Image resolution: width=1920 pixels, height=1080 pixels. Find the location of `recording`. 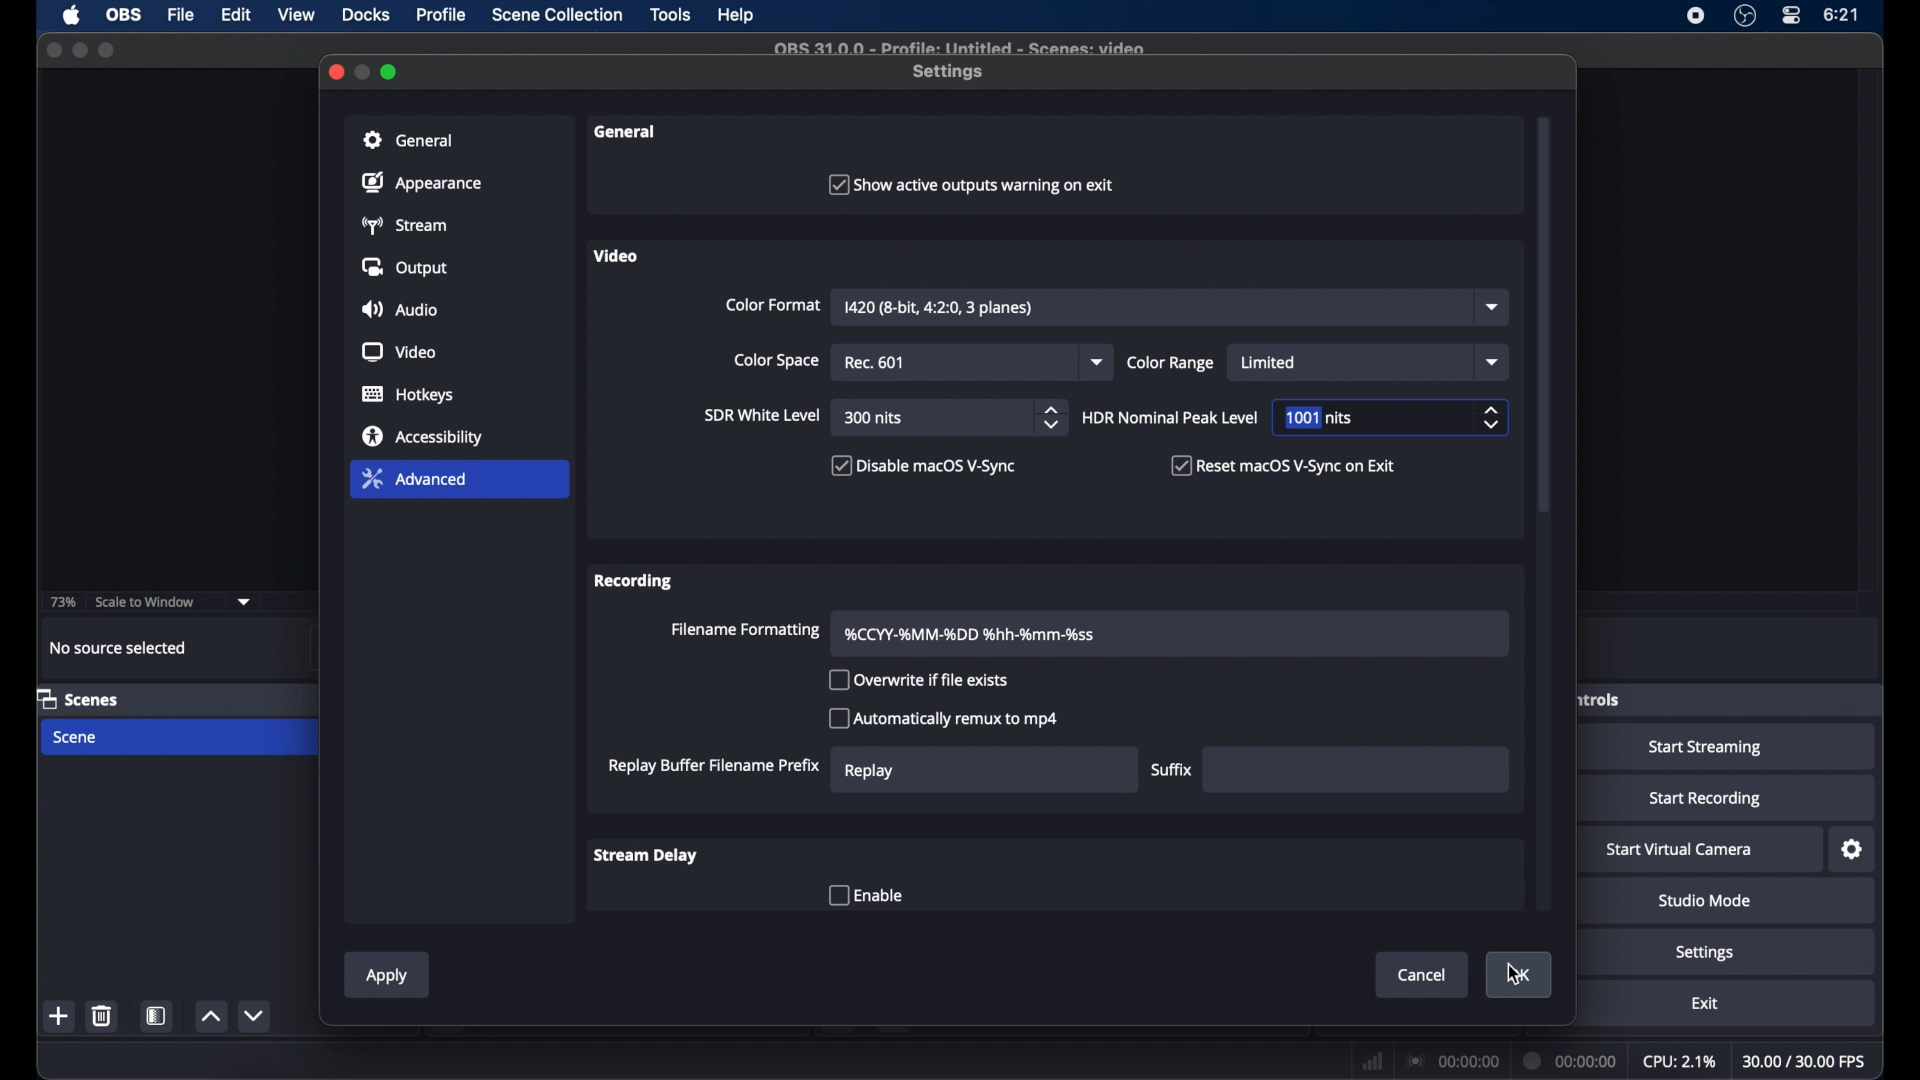

recording is located at coordinates (635, 582).